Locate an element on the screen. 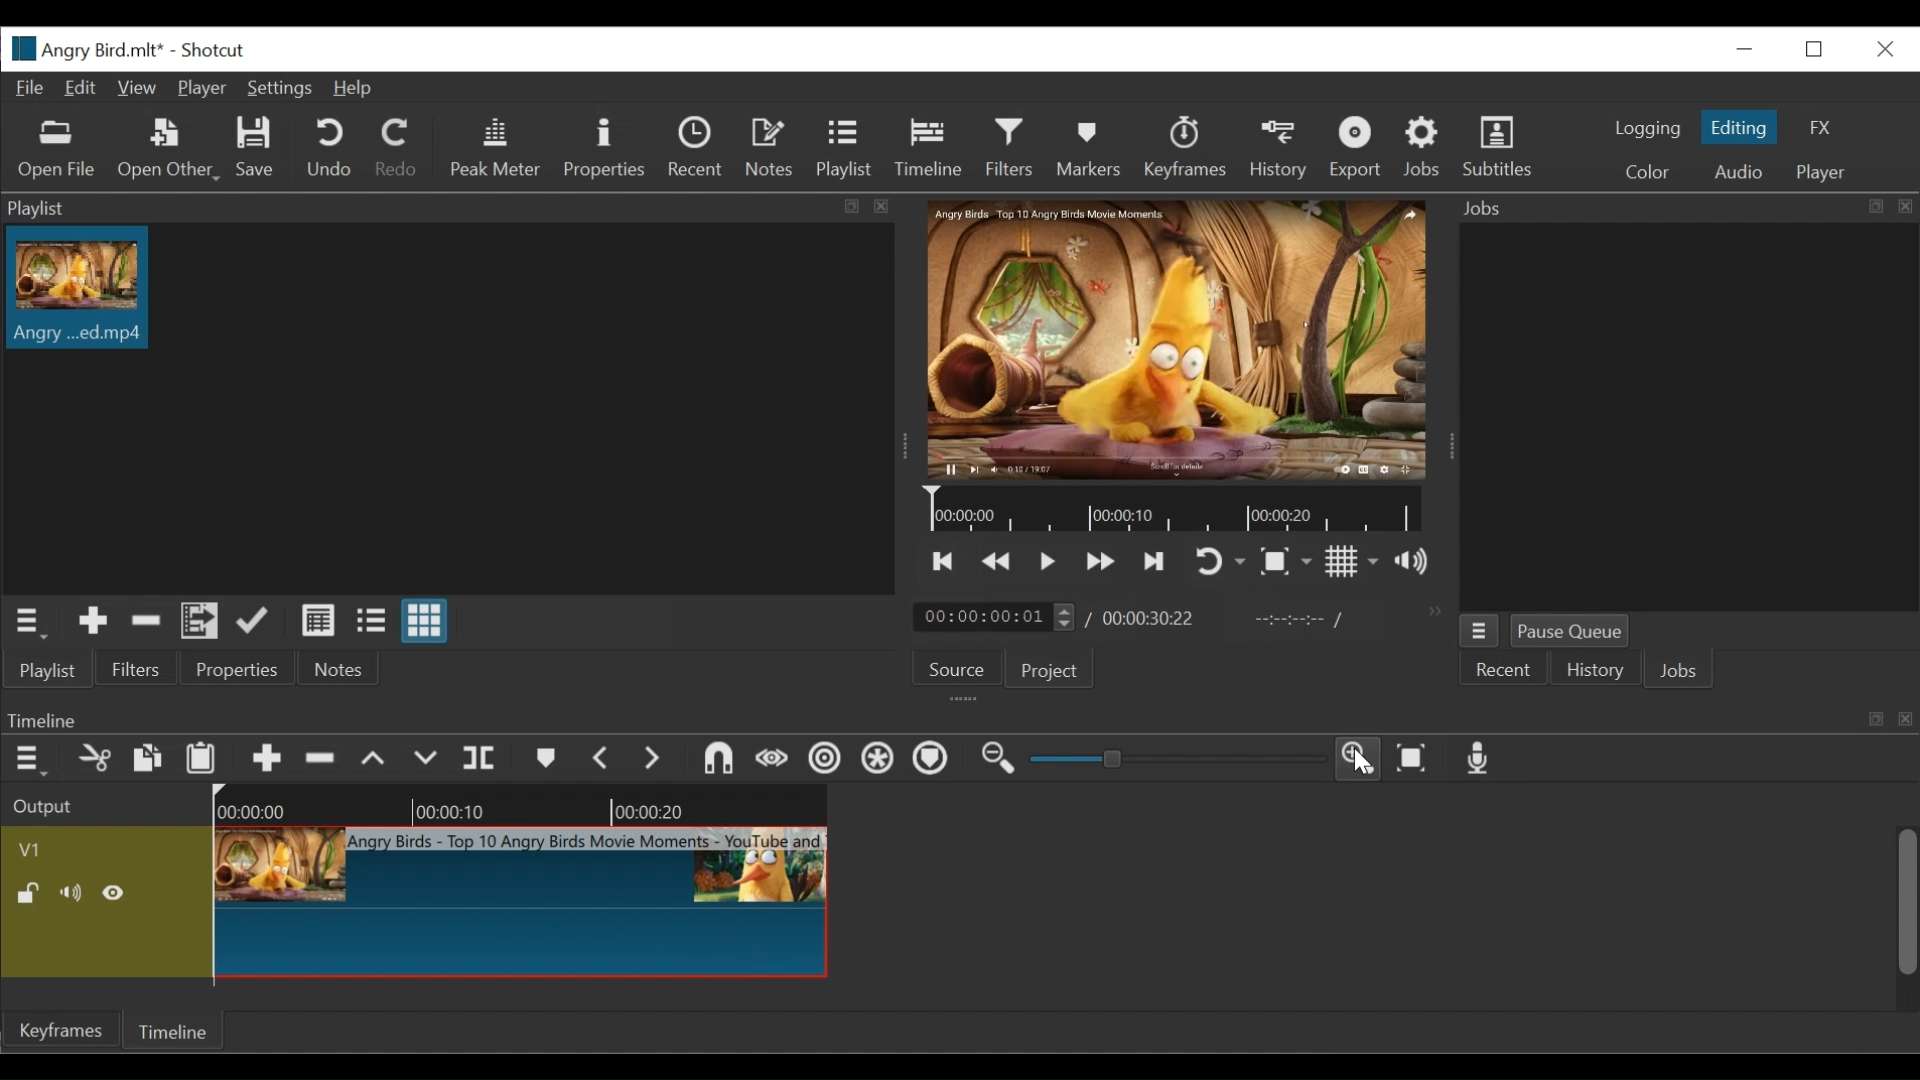 This screenshot has height=1080, width=1920. Timeline is located at coordinates (1173, 510).